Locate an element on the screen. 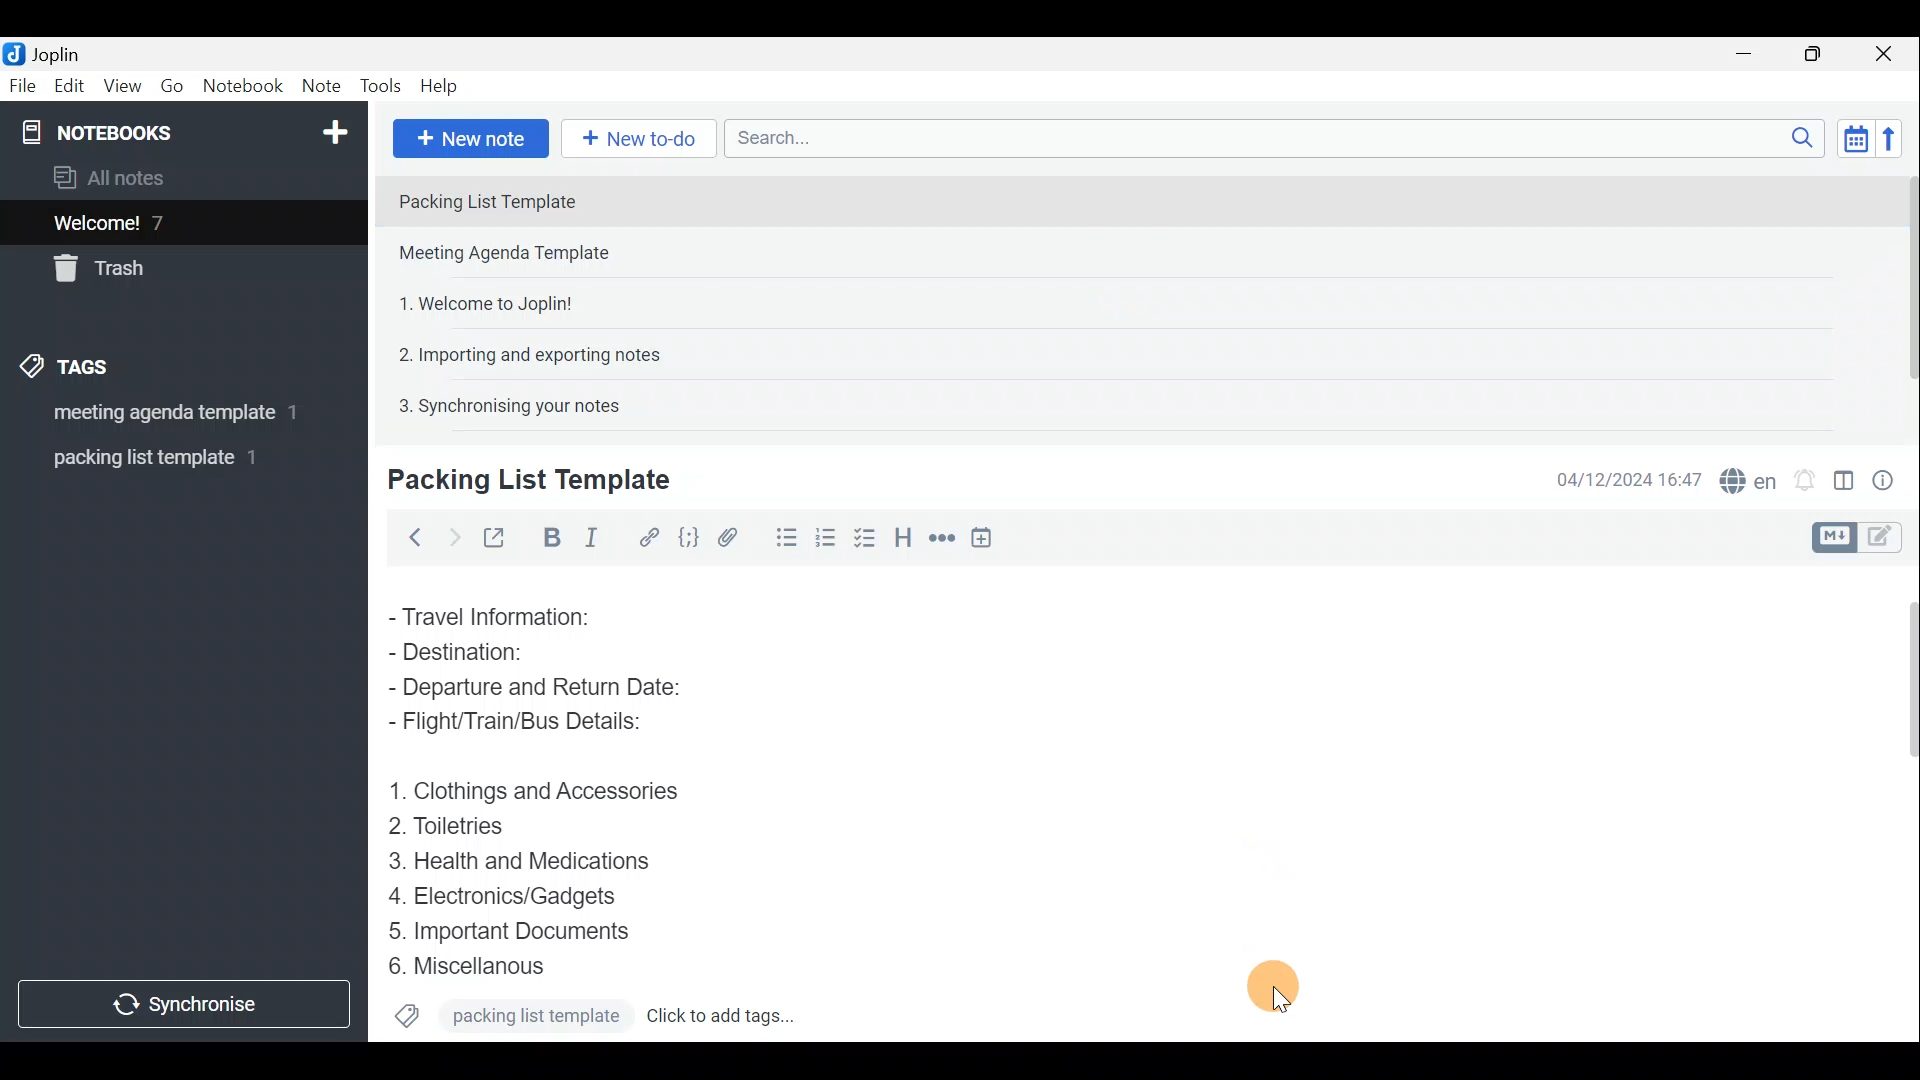  click to add tags is located at coordinates (718, 1018).